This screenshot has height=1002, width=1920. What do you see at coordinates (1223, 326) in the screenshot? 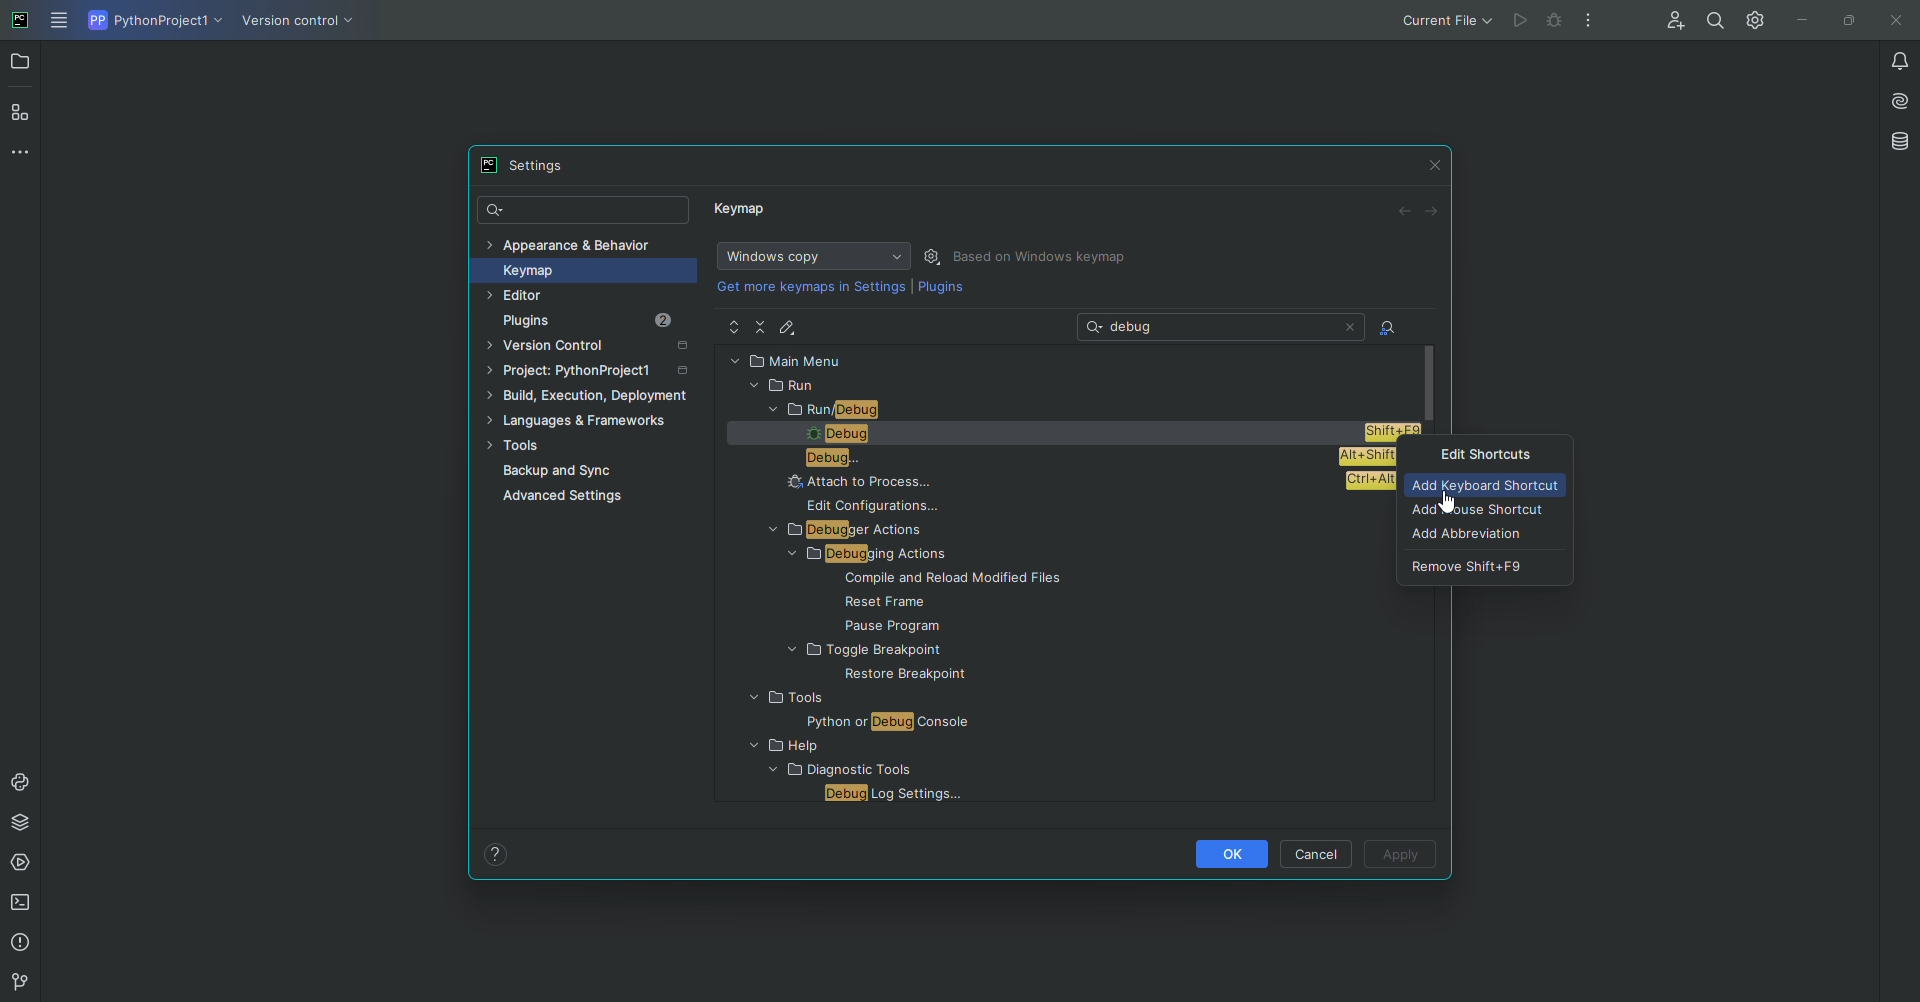
I see `Search: debug` at bounding box center [1223, 326].